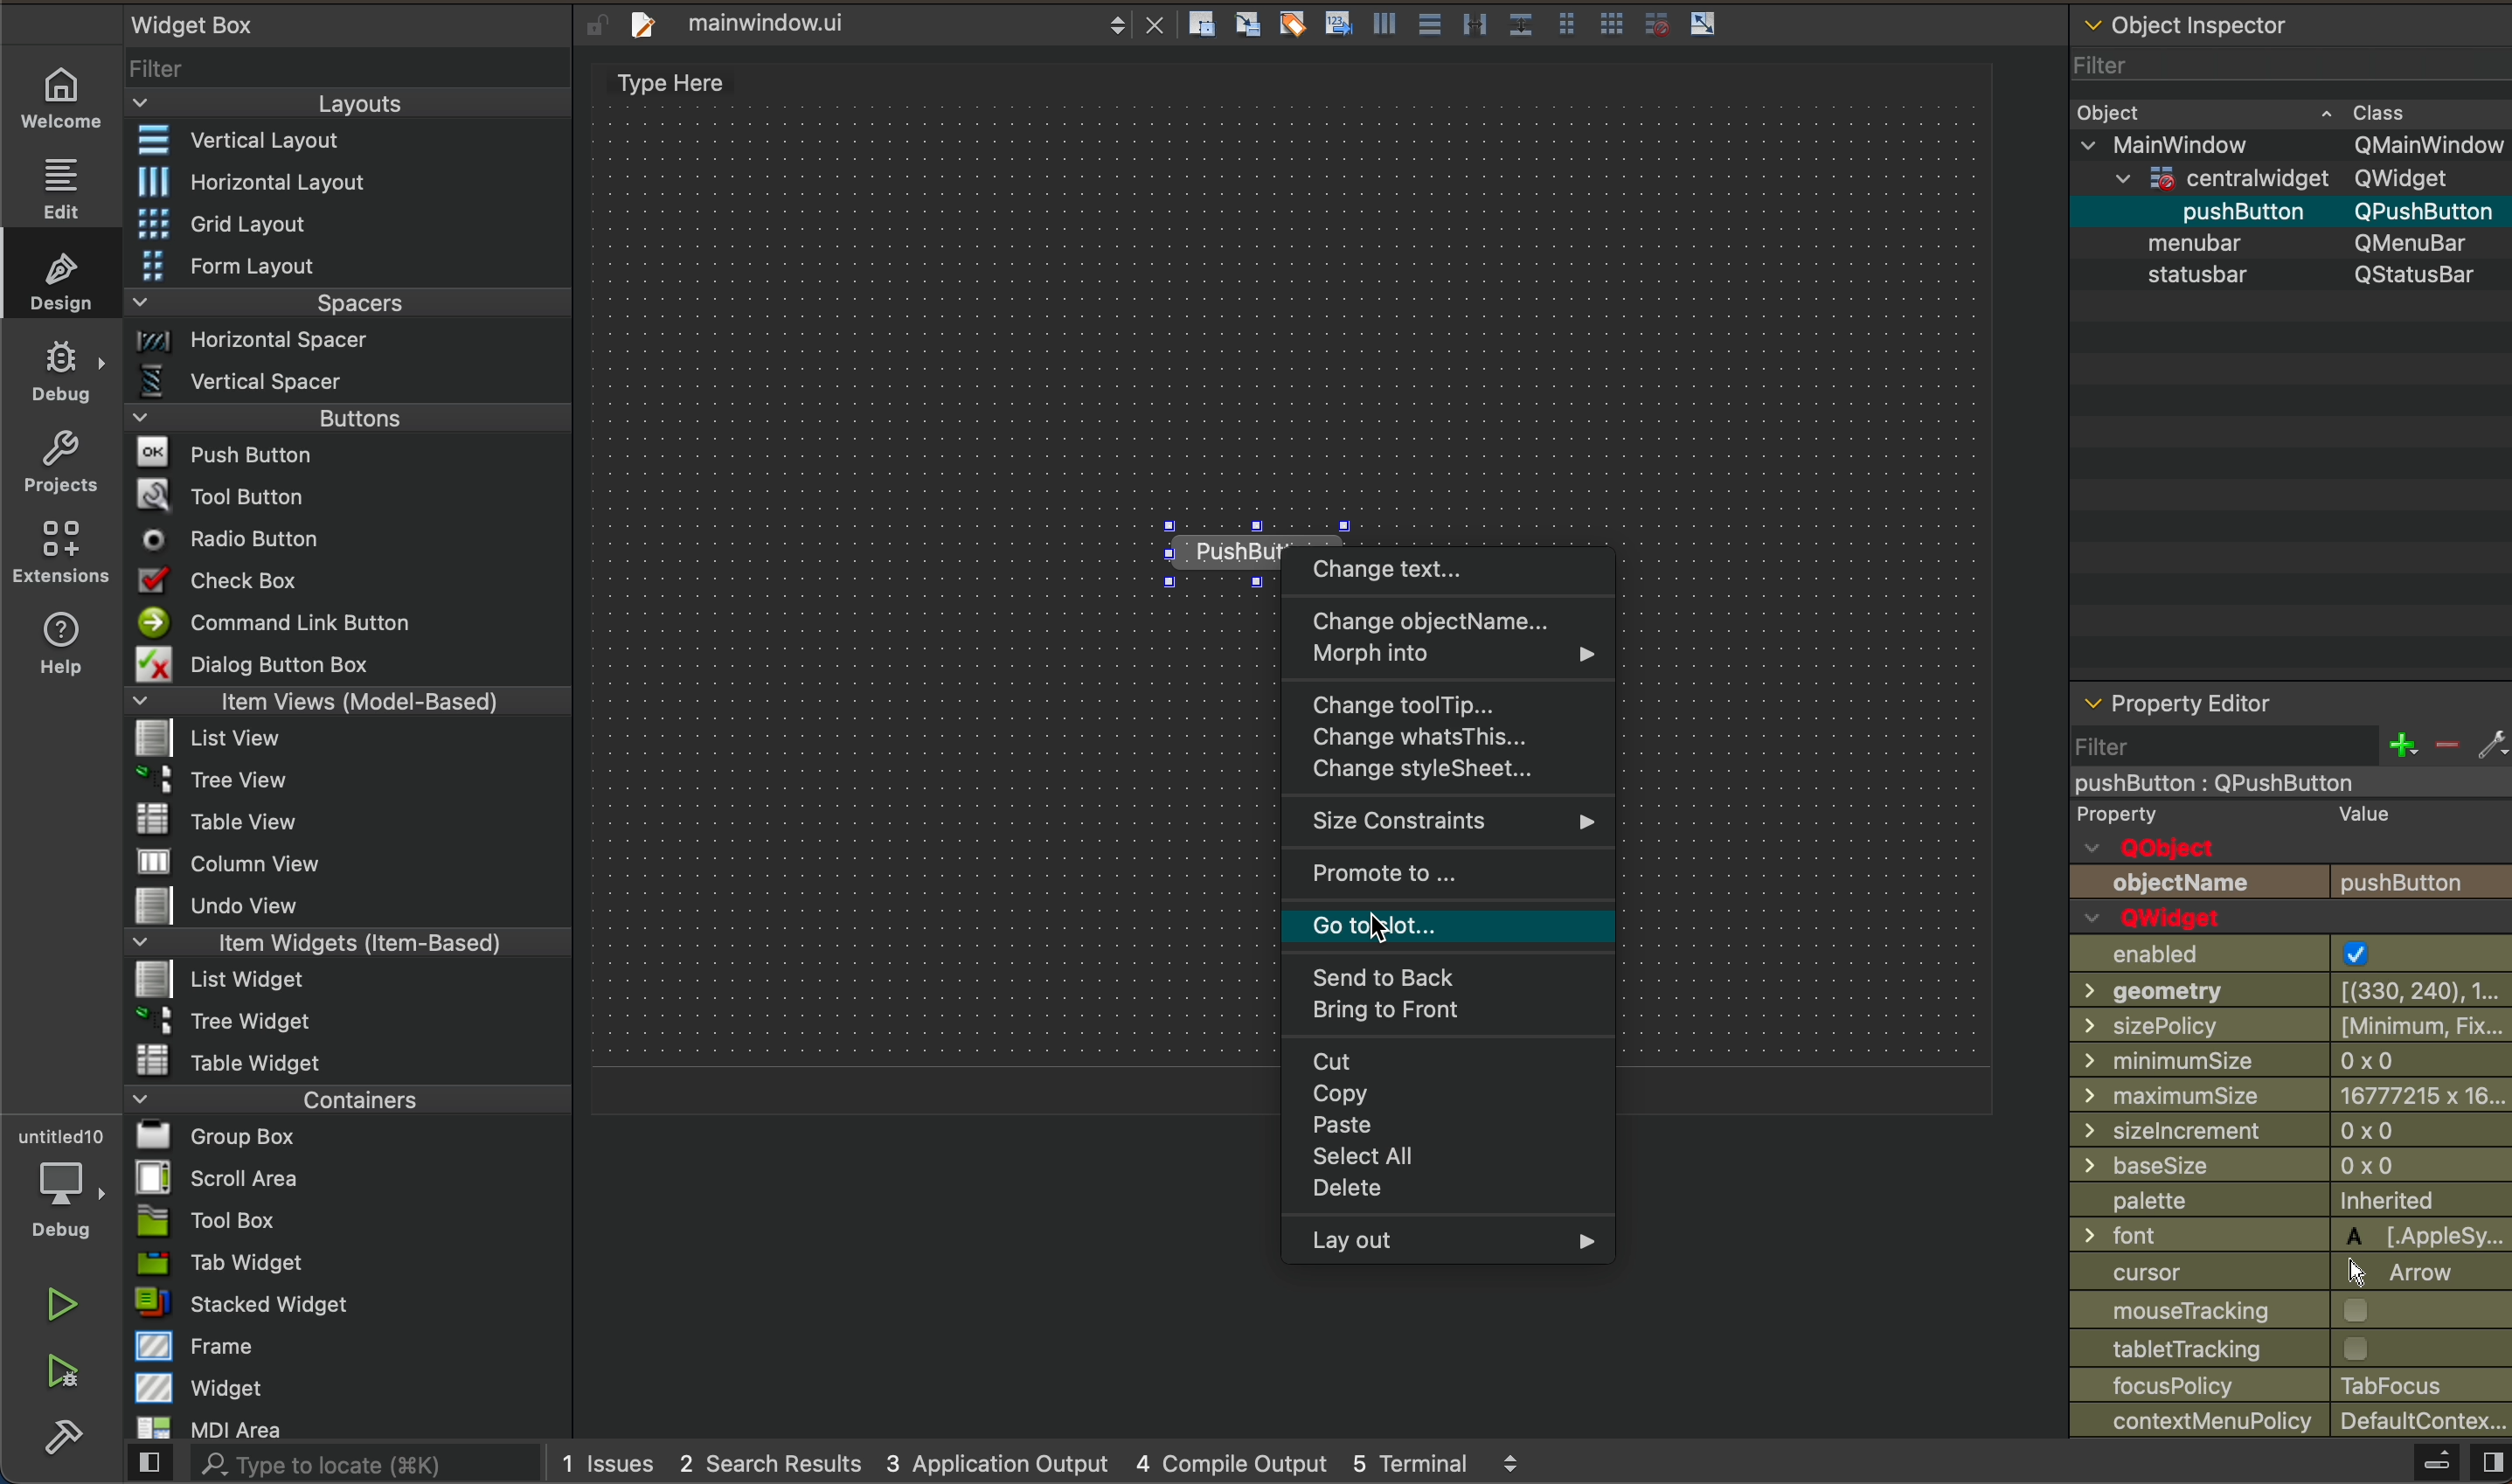 The height and width of the screenshot is (1484, 2512). I want to click on push button, so click(348, 456).